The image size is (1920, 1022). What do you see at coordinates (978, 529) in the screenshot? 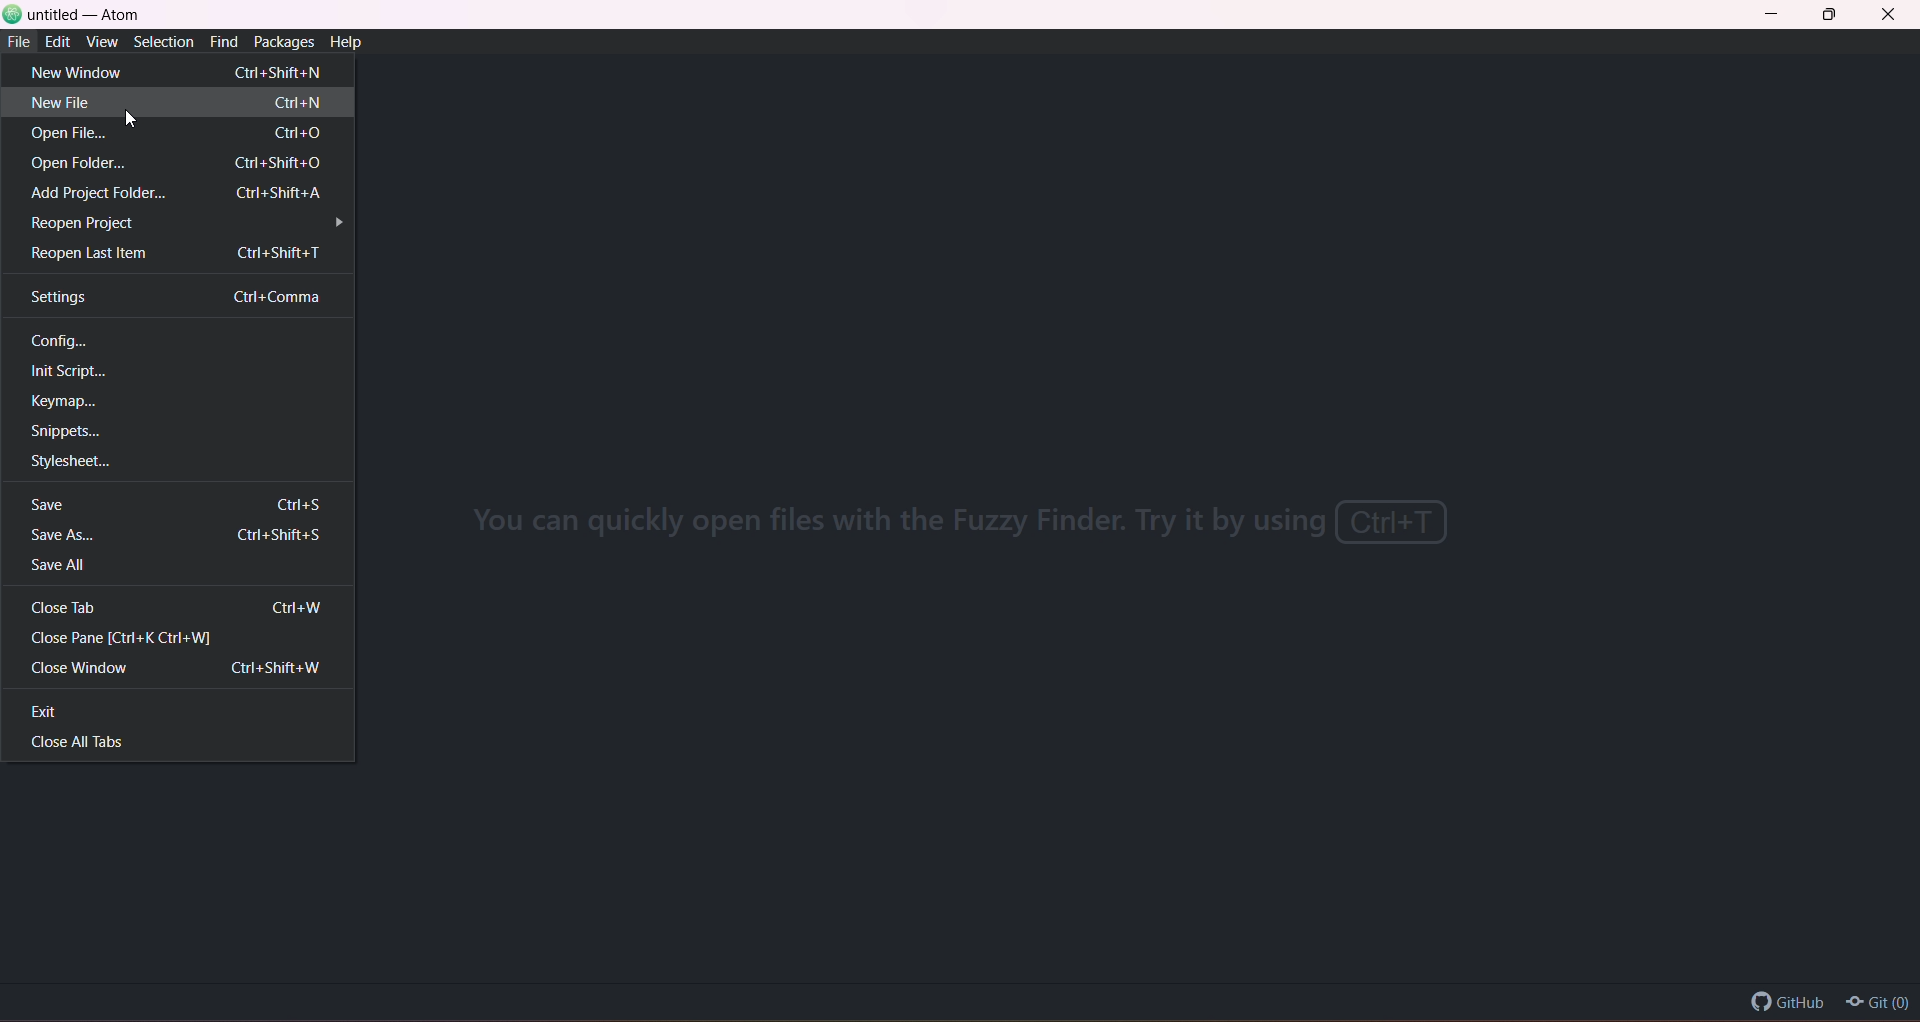
I see `You can quickly open files with the Fuzzy Finder. Try it by using Ctrl+T` at bounding box center [978, 529].